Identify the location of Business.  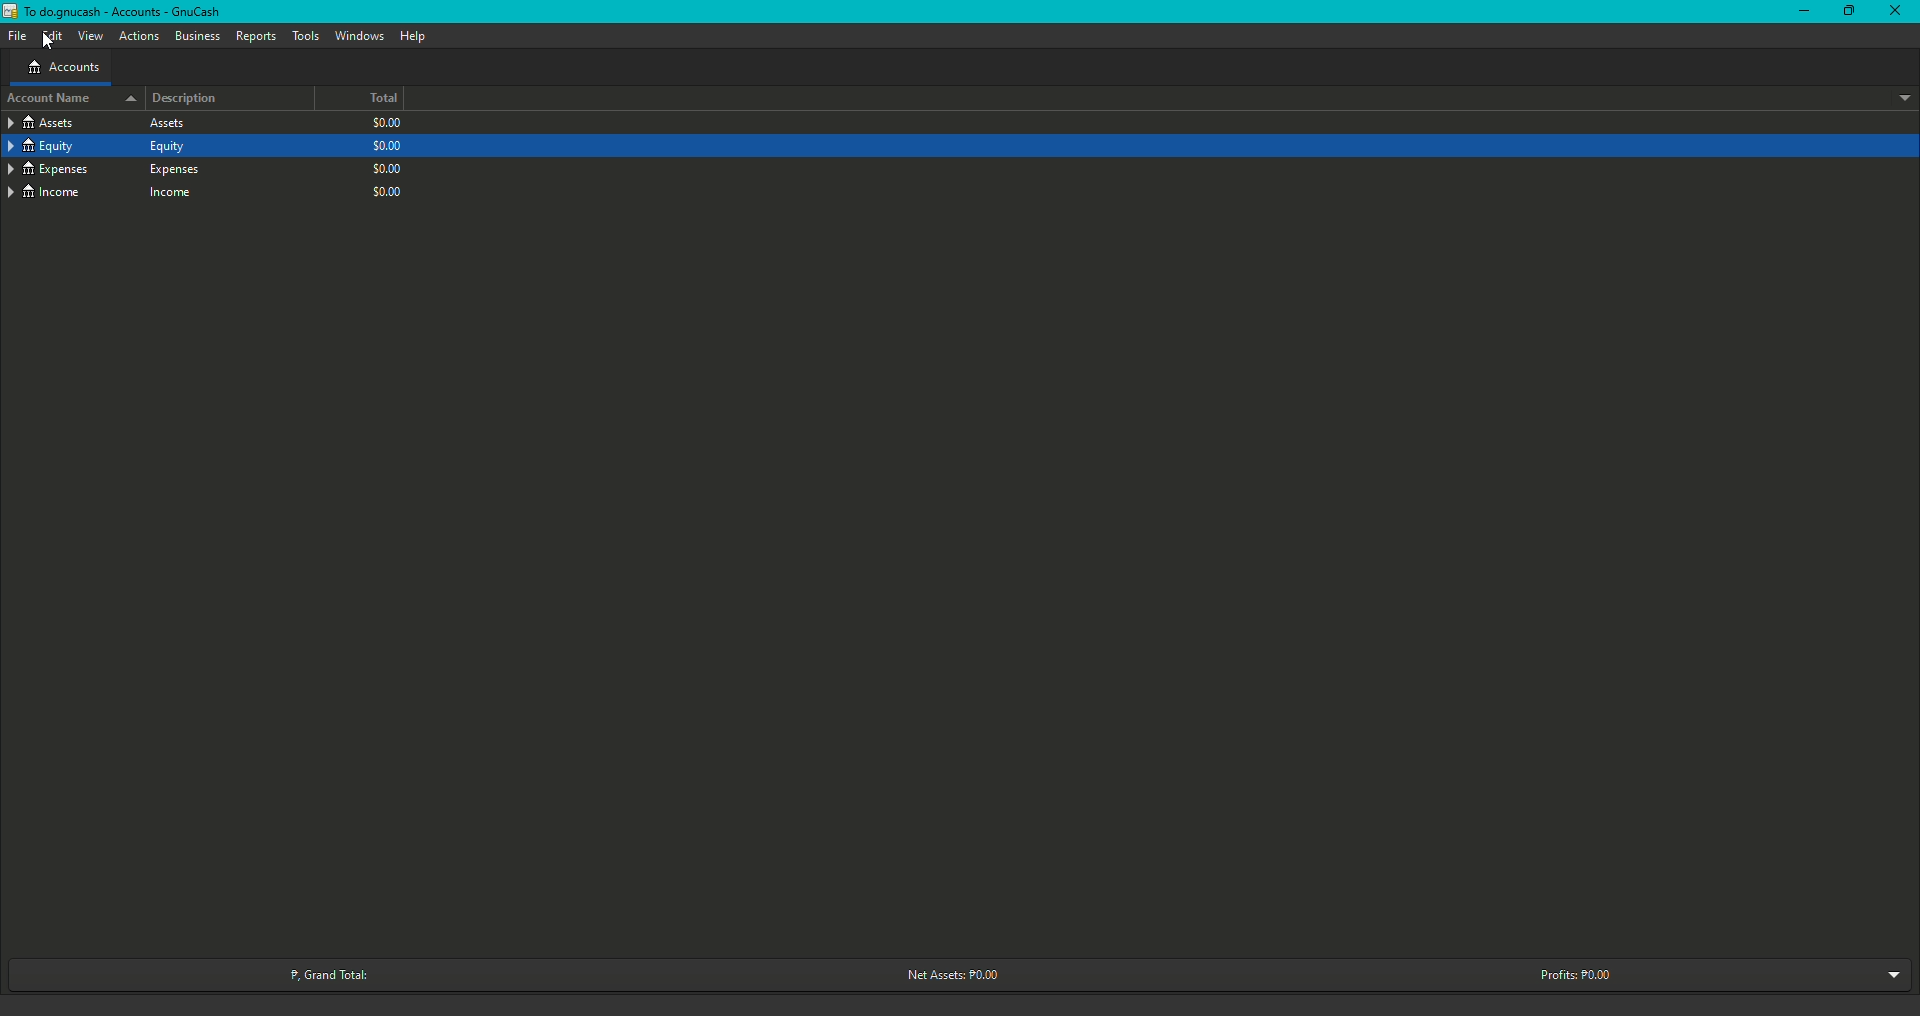
(196, 34).